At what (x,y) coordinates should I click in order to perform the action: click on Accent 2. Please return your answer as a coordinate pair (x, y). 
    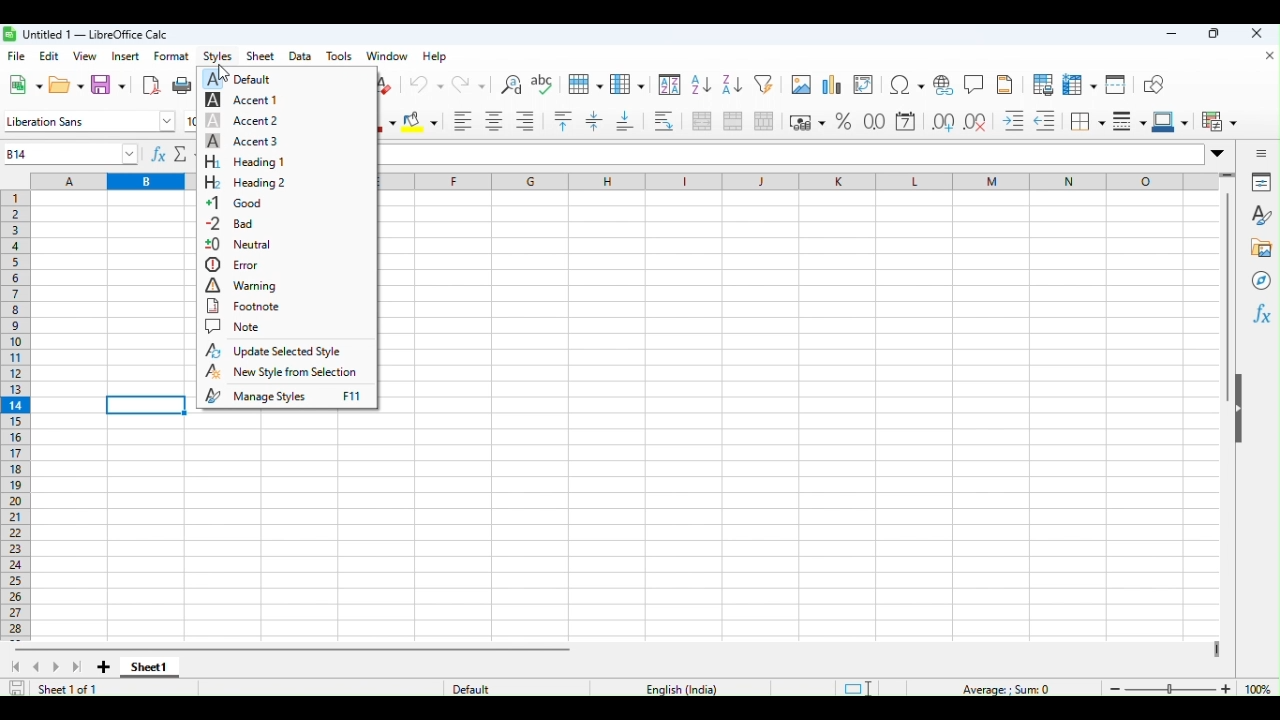
    Looking at the image, I should click on (246, 121).